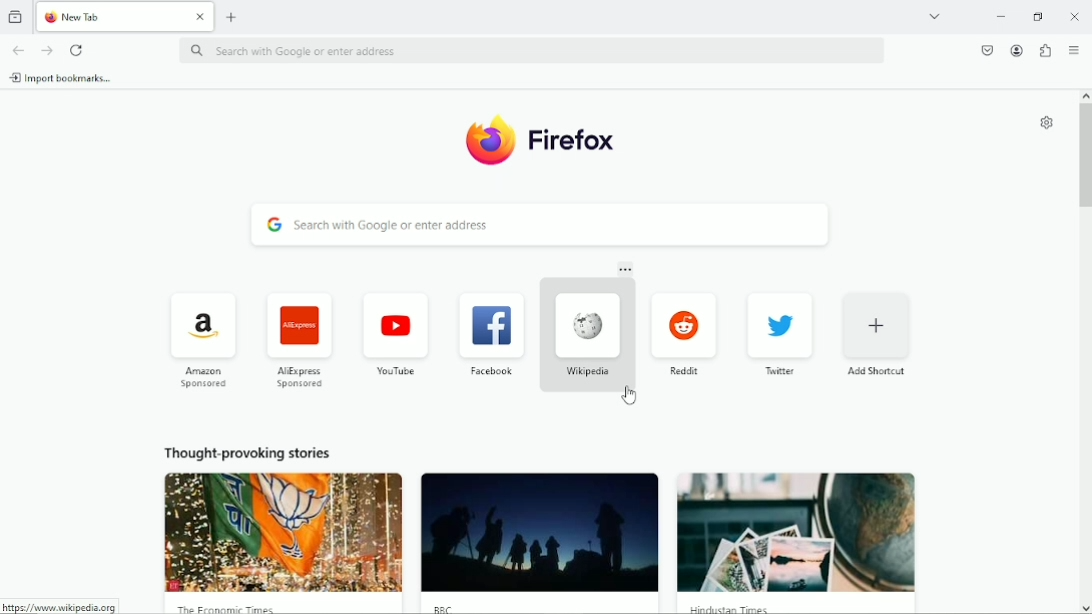  What do you see at coordinates (1038, 16) in the screenshot?
I see `restore down` at bounding box center [1038, 16].